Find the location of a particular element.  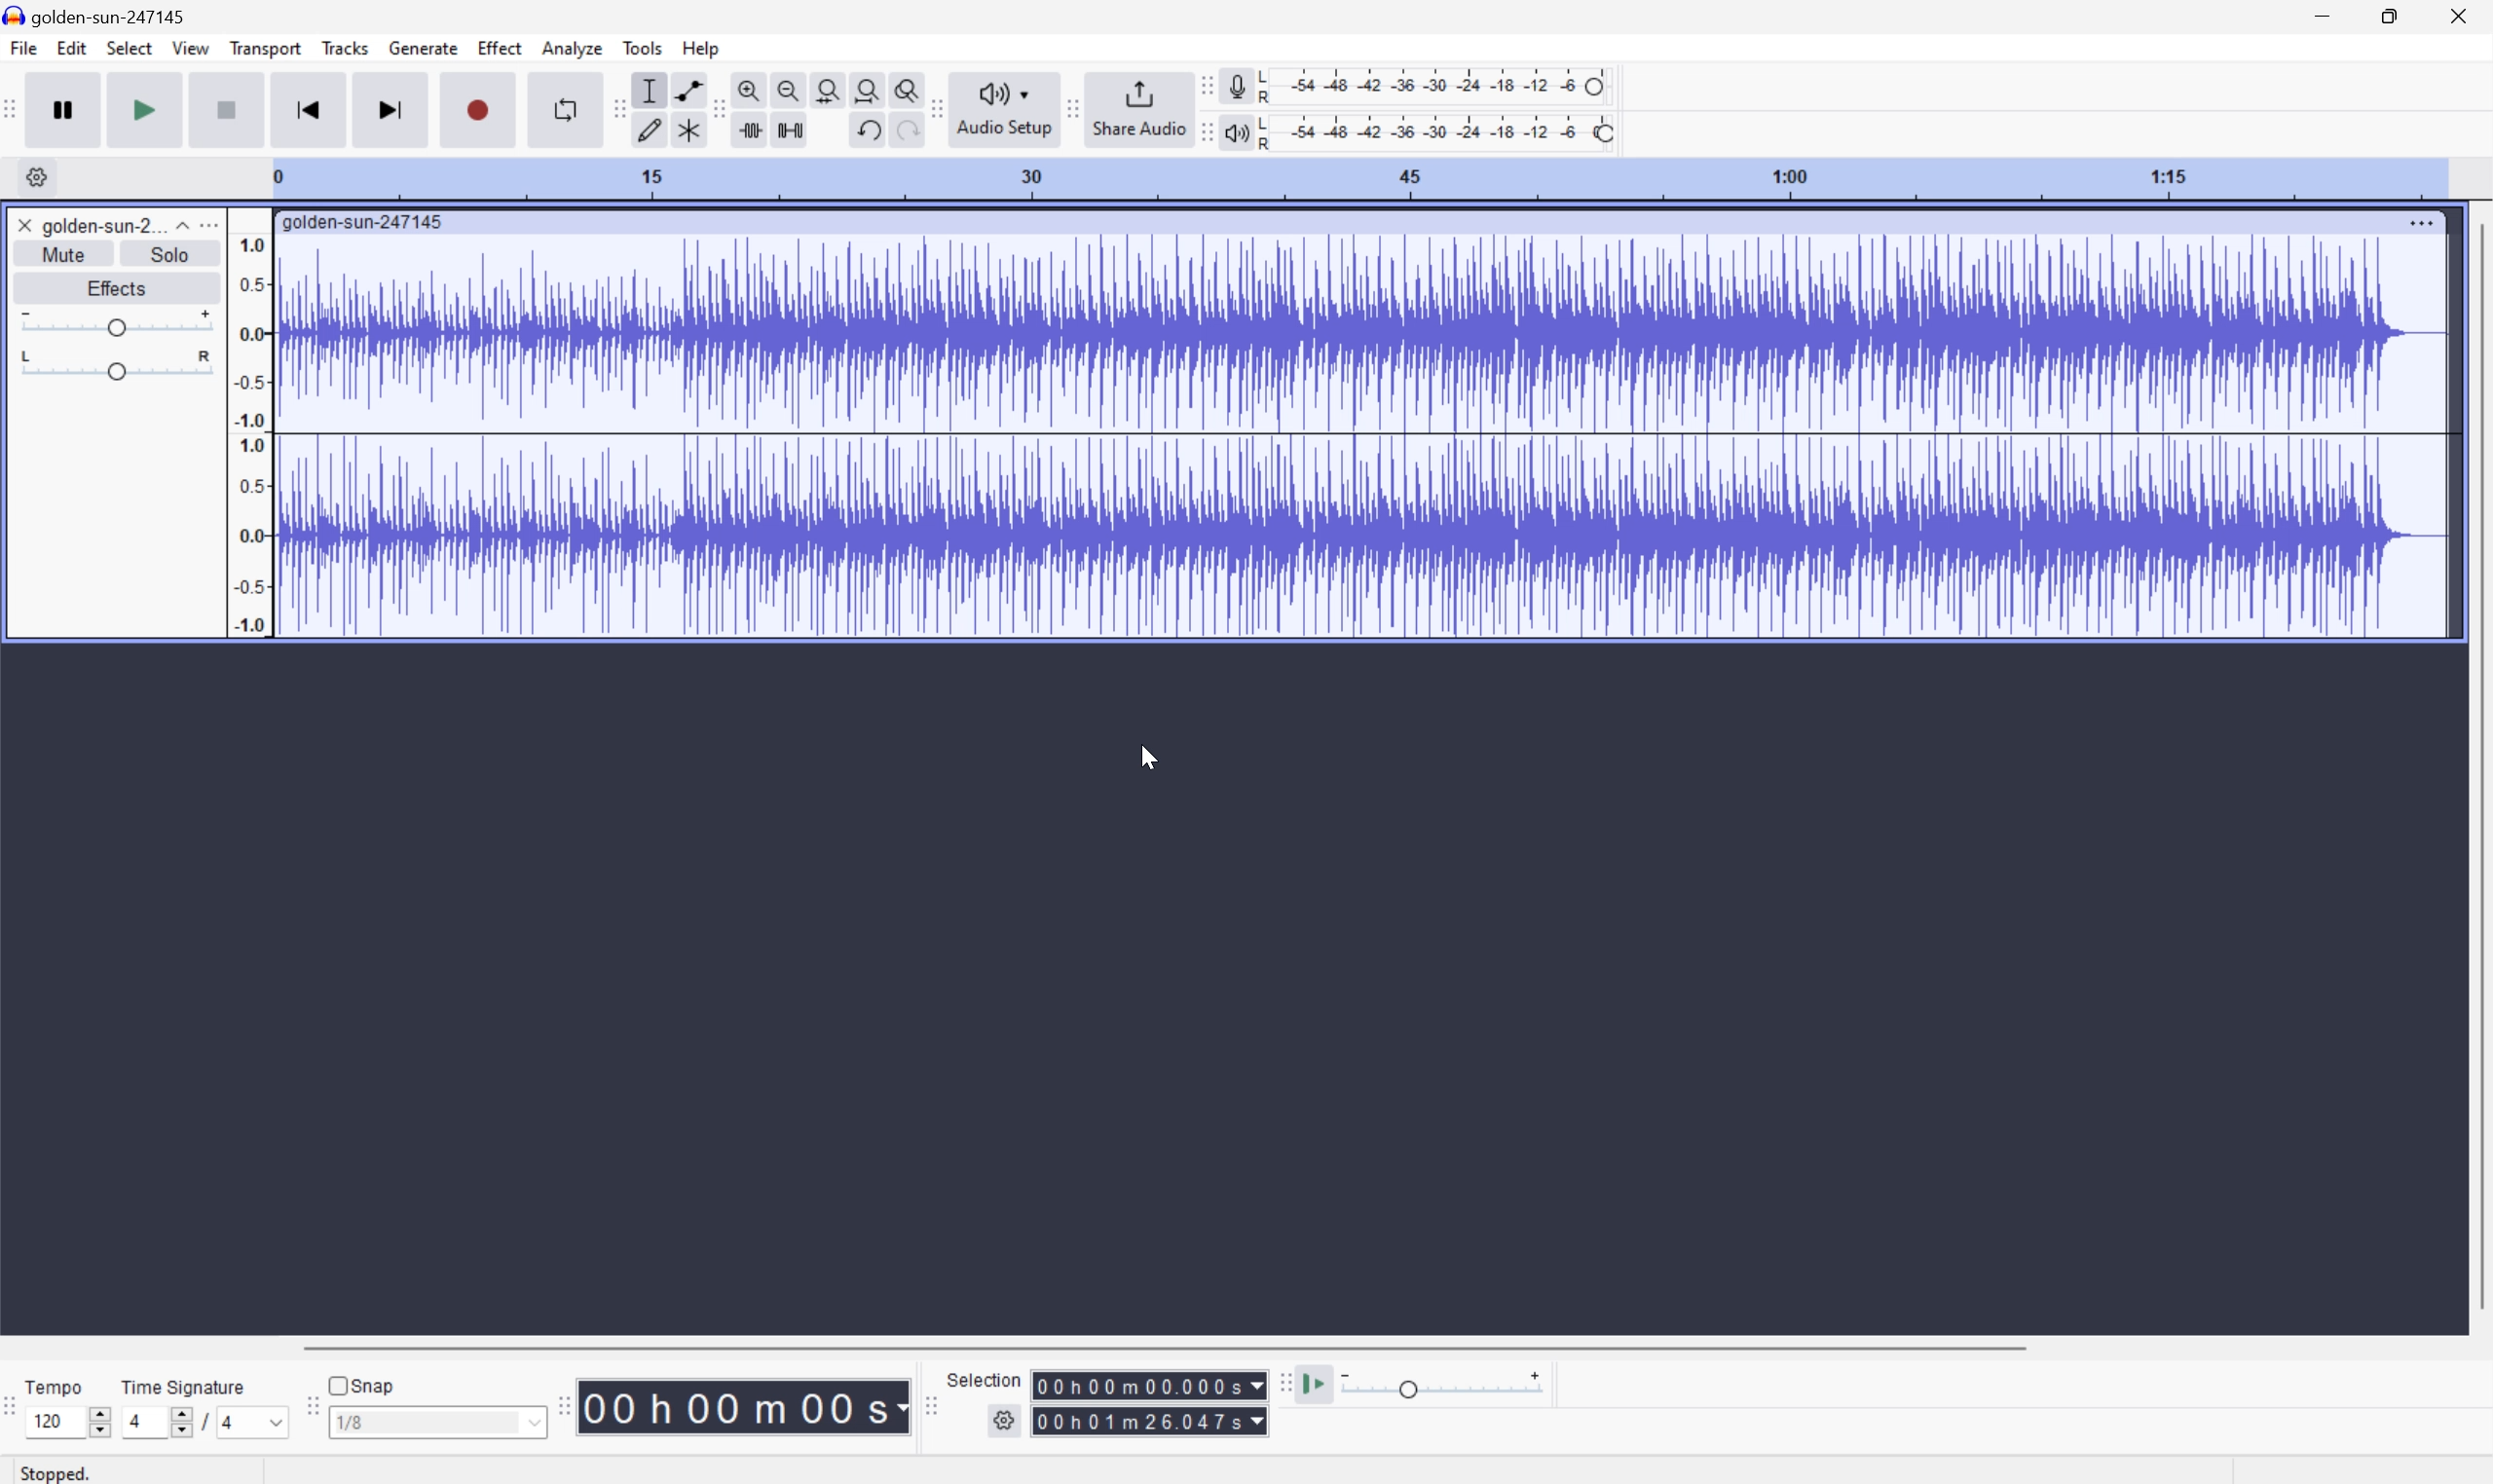

Trim audio outside selection is located at coordinates (754, 130).